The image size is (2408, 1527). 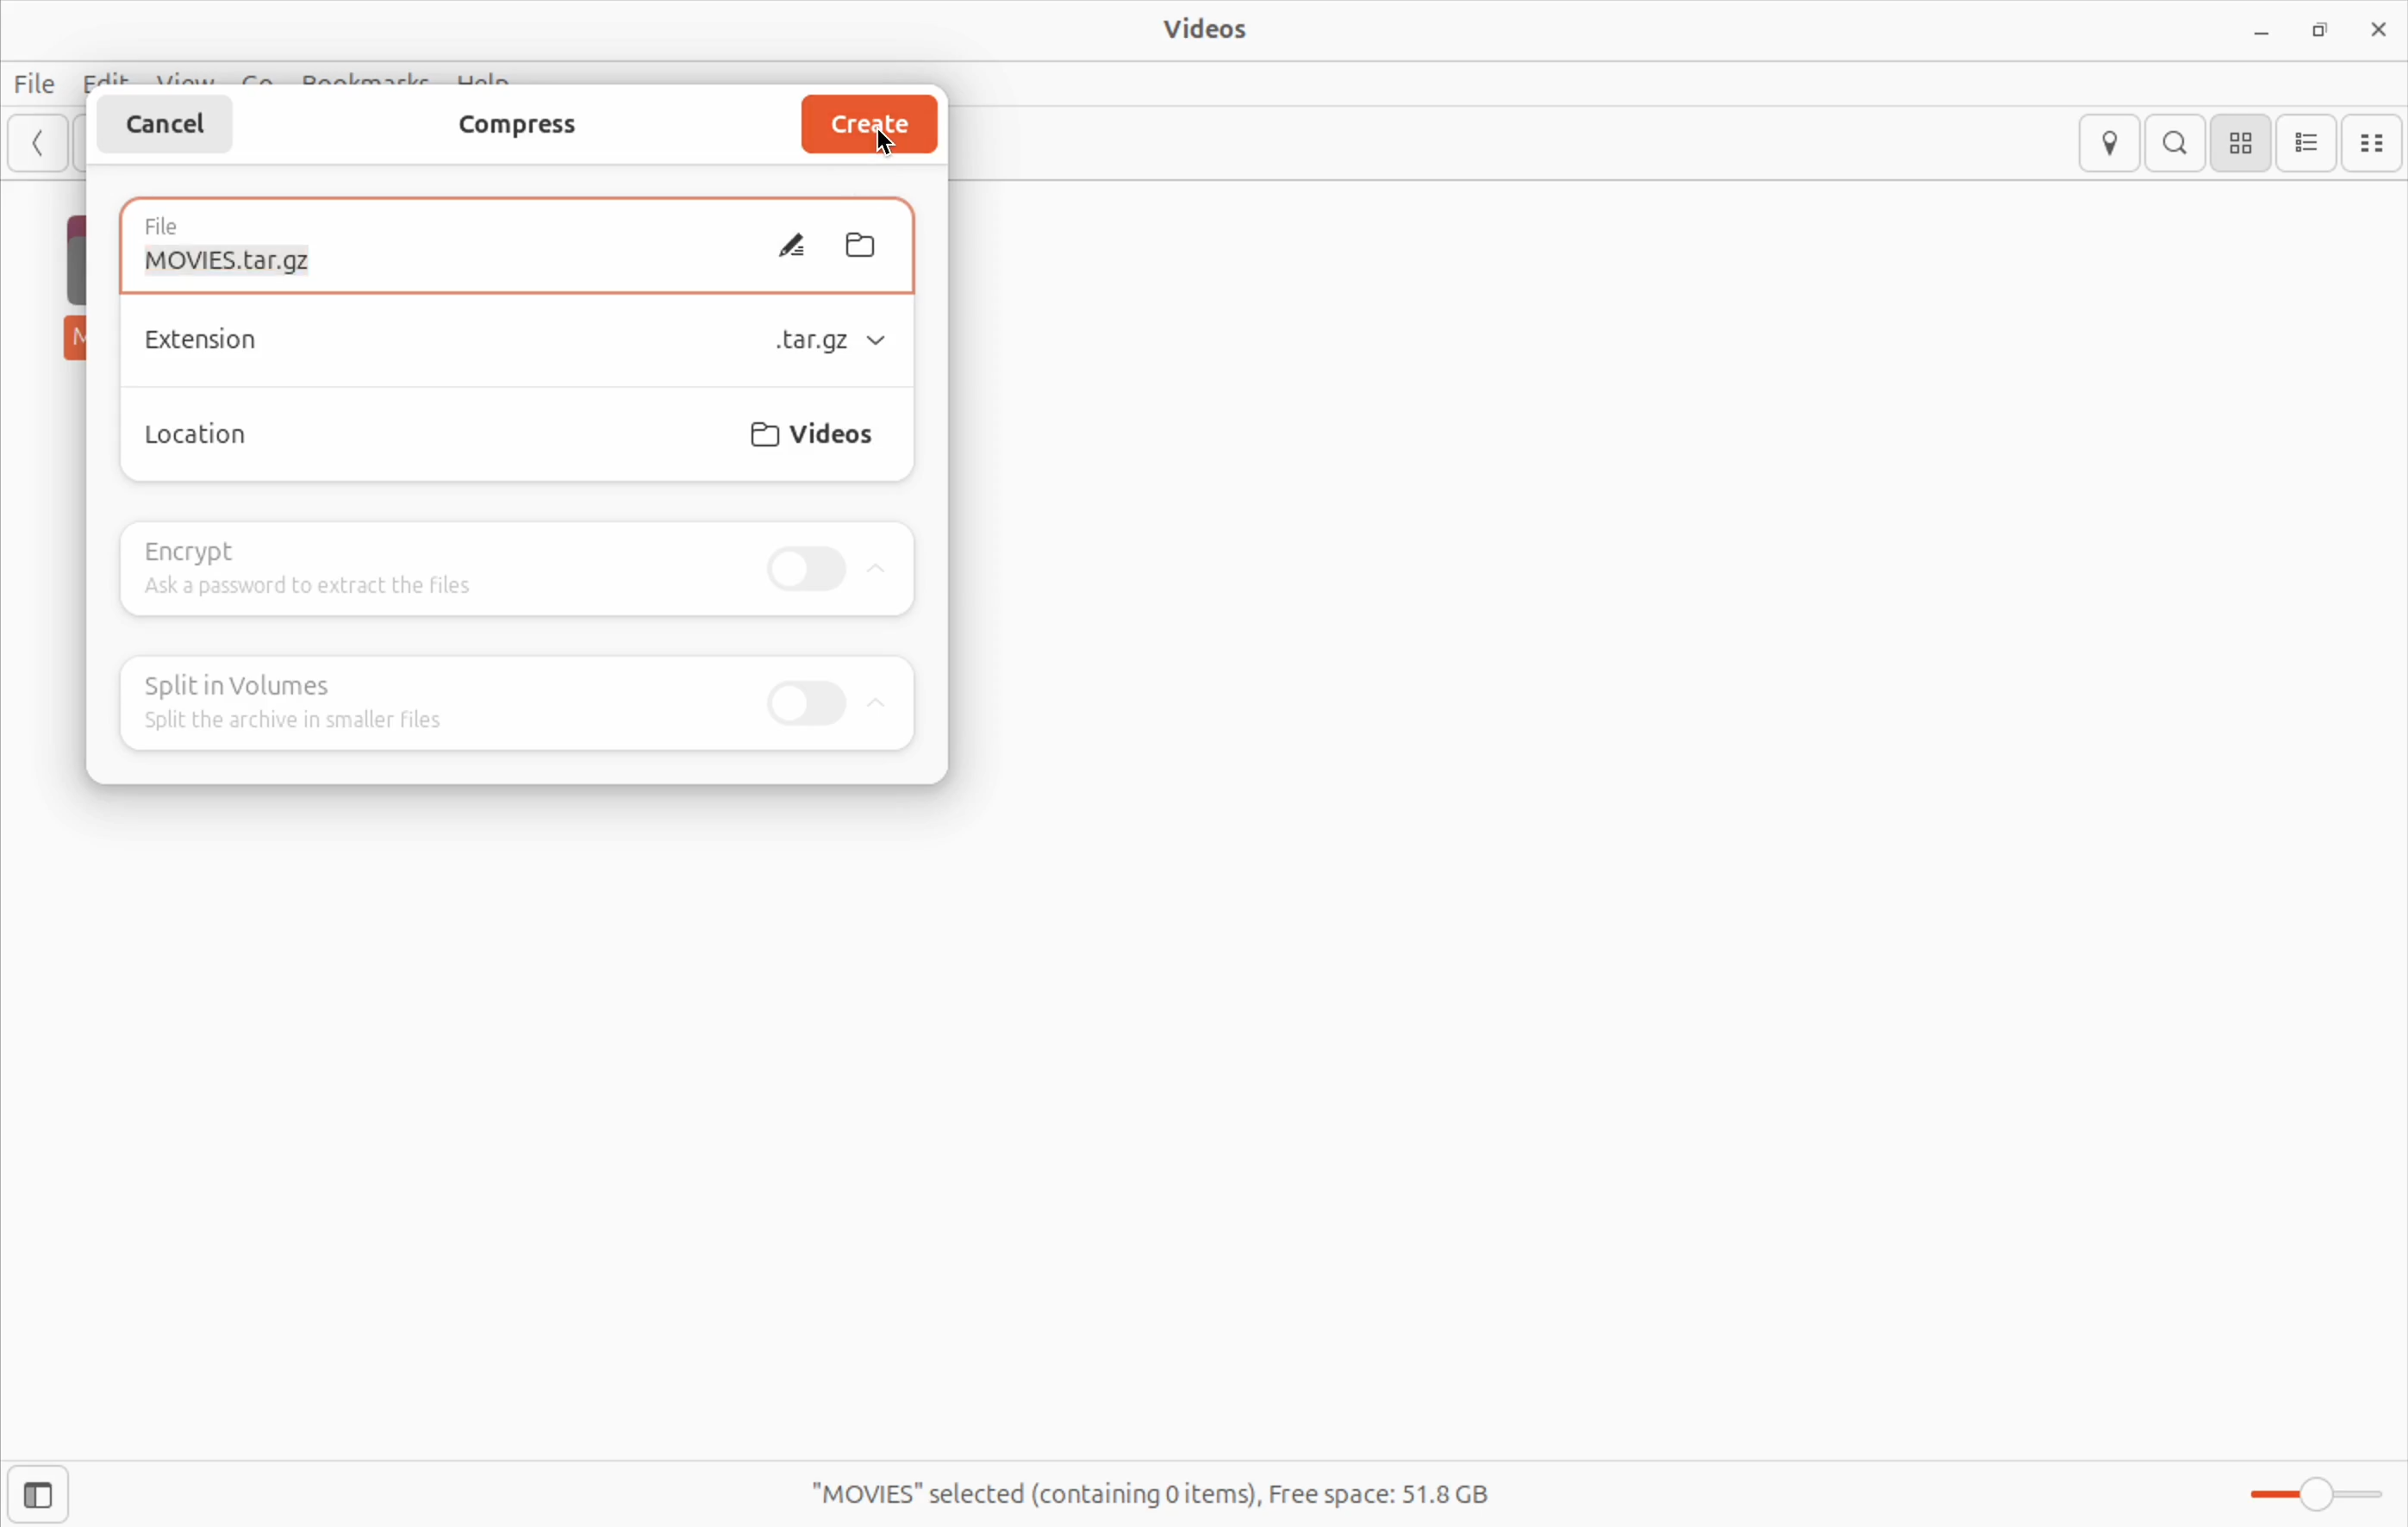 What do you see at coordinates (825, 573) in the screenshot?
I see `toggle` at bounding box center [825, 573].